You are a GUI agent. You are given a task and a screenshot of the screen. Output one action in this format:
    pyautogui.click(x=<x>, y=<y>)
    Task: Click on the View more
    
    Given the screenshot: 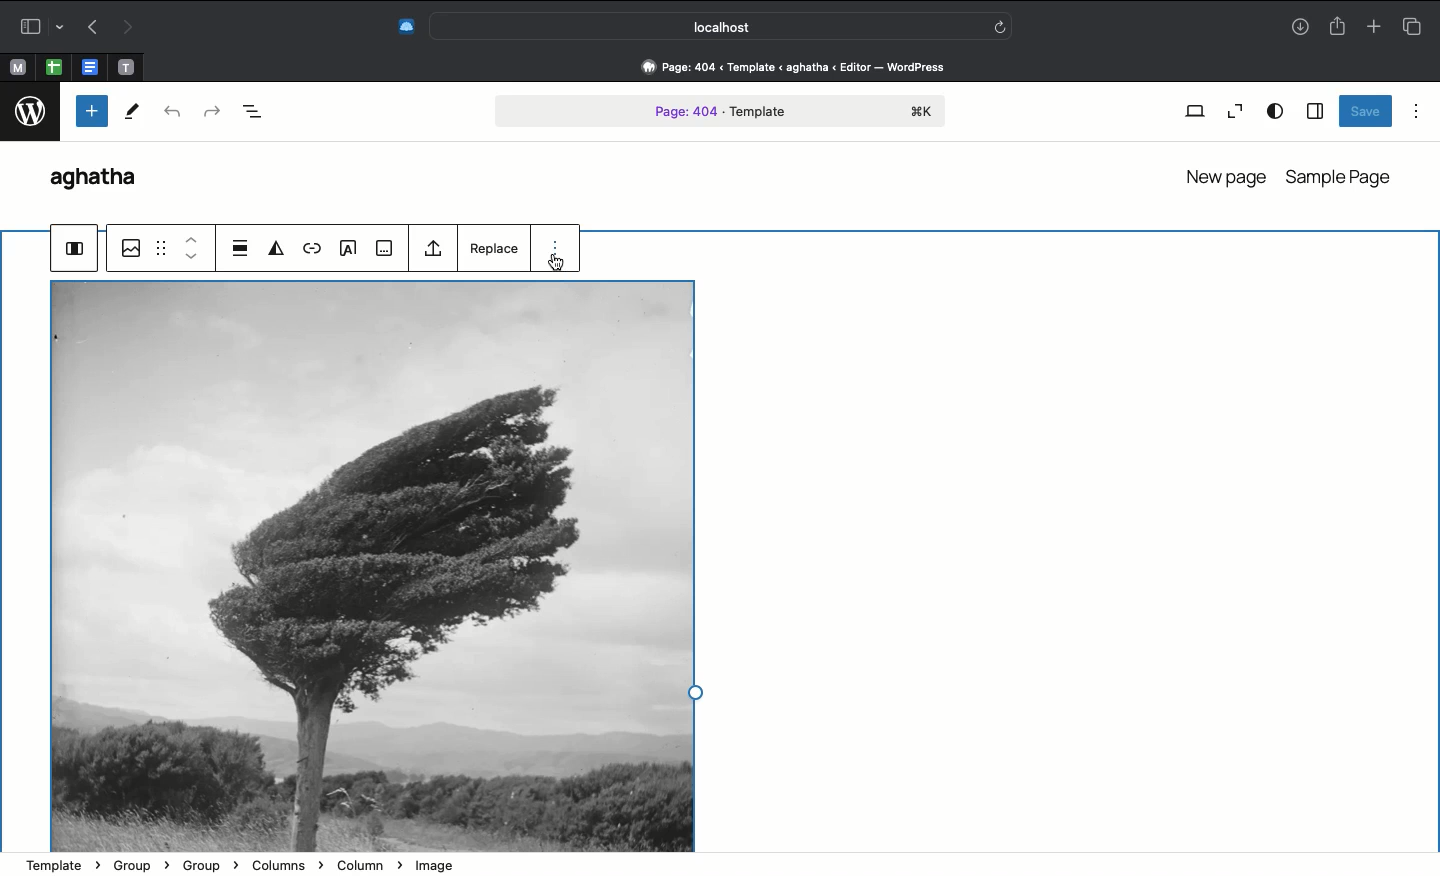 What is the action you would take?
    pyautogui.click(x=386, y=249)
    